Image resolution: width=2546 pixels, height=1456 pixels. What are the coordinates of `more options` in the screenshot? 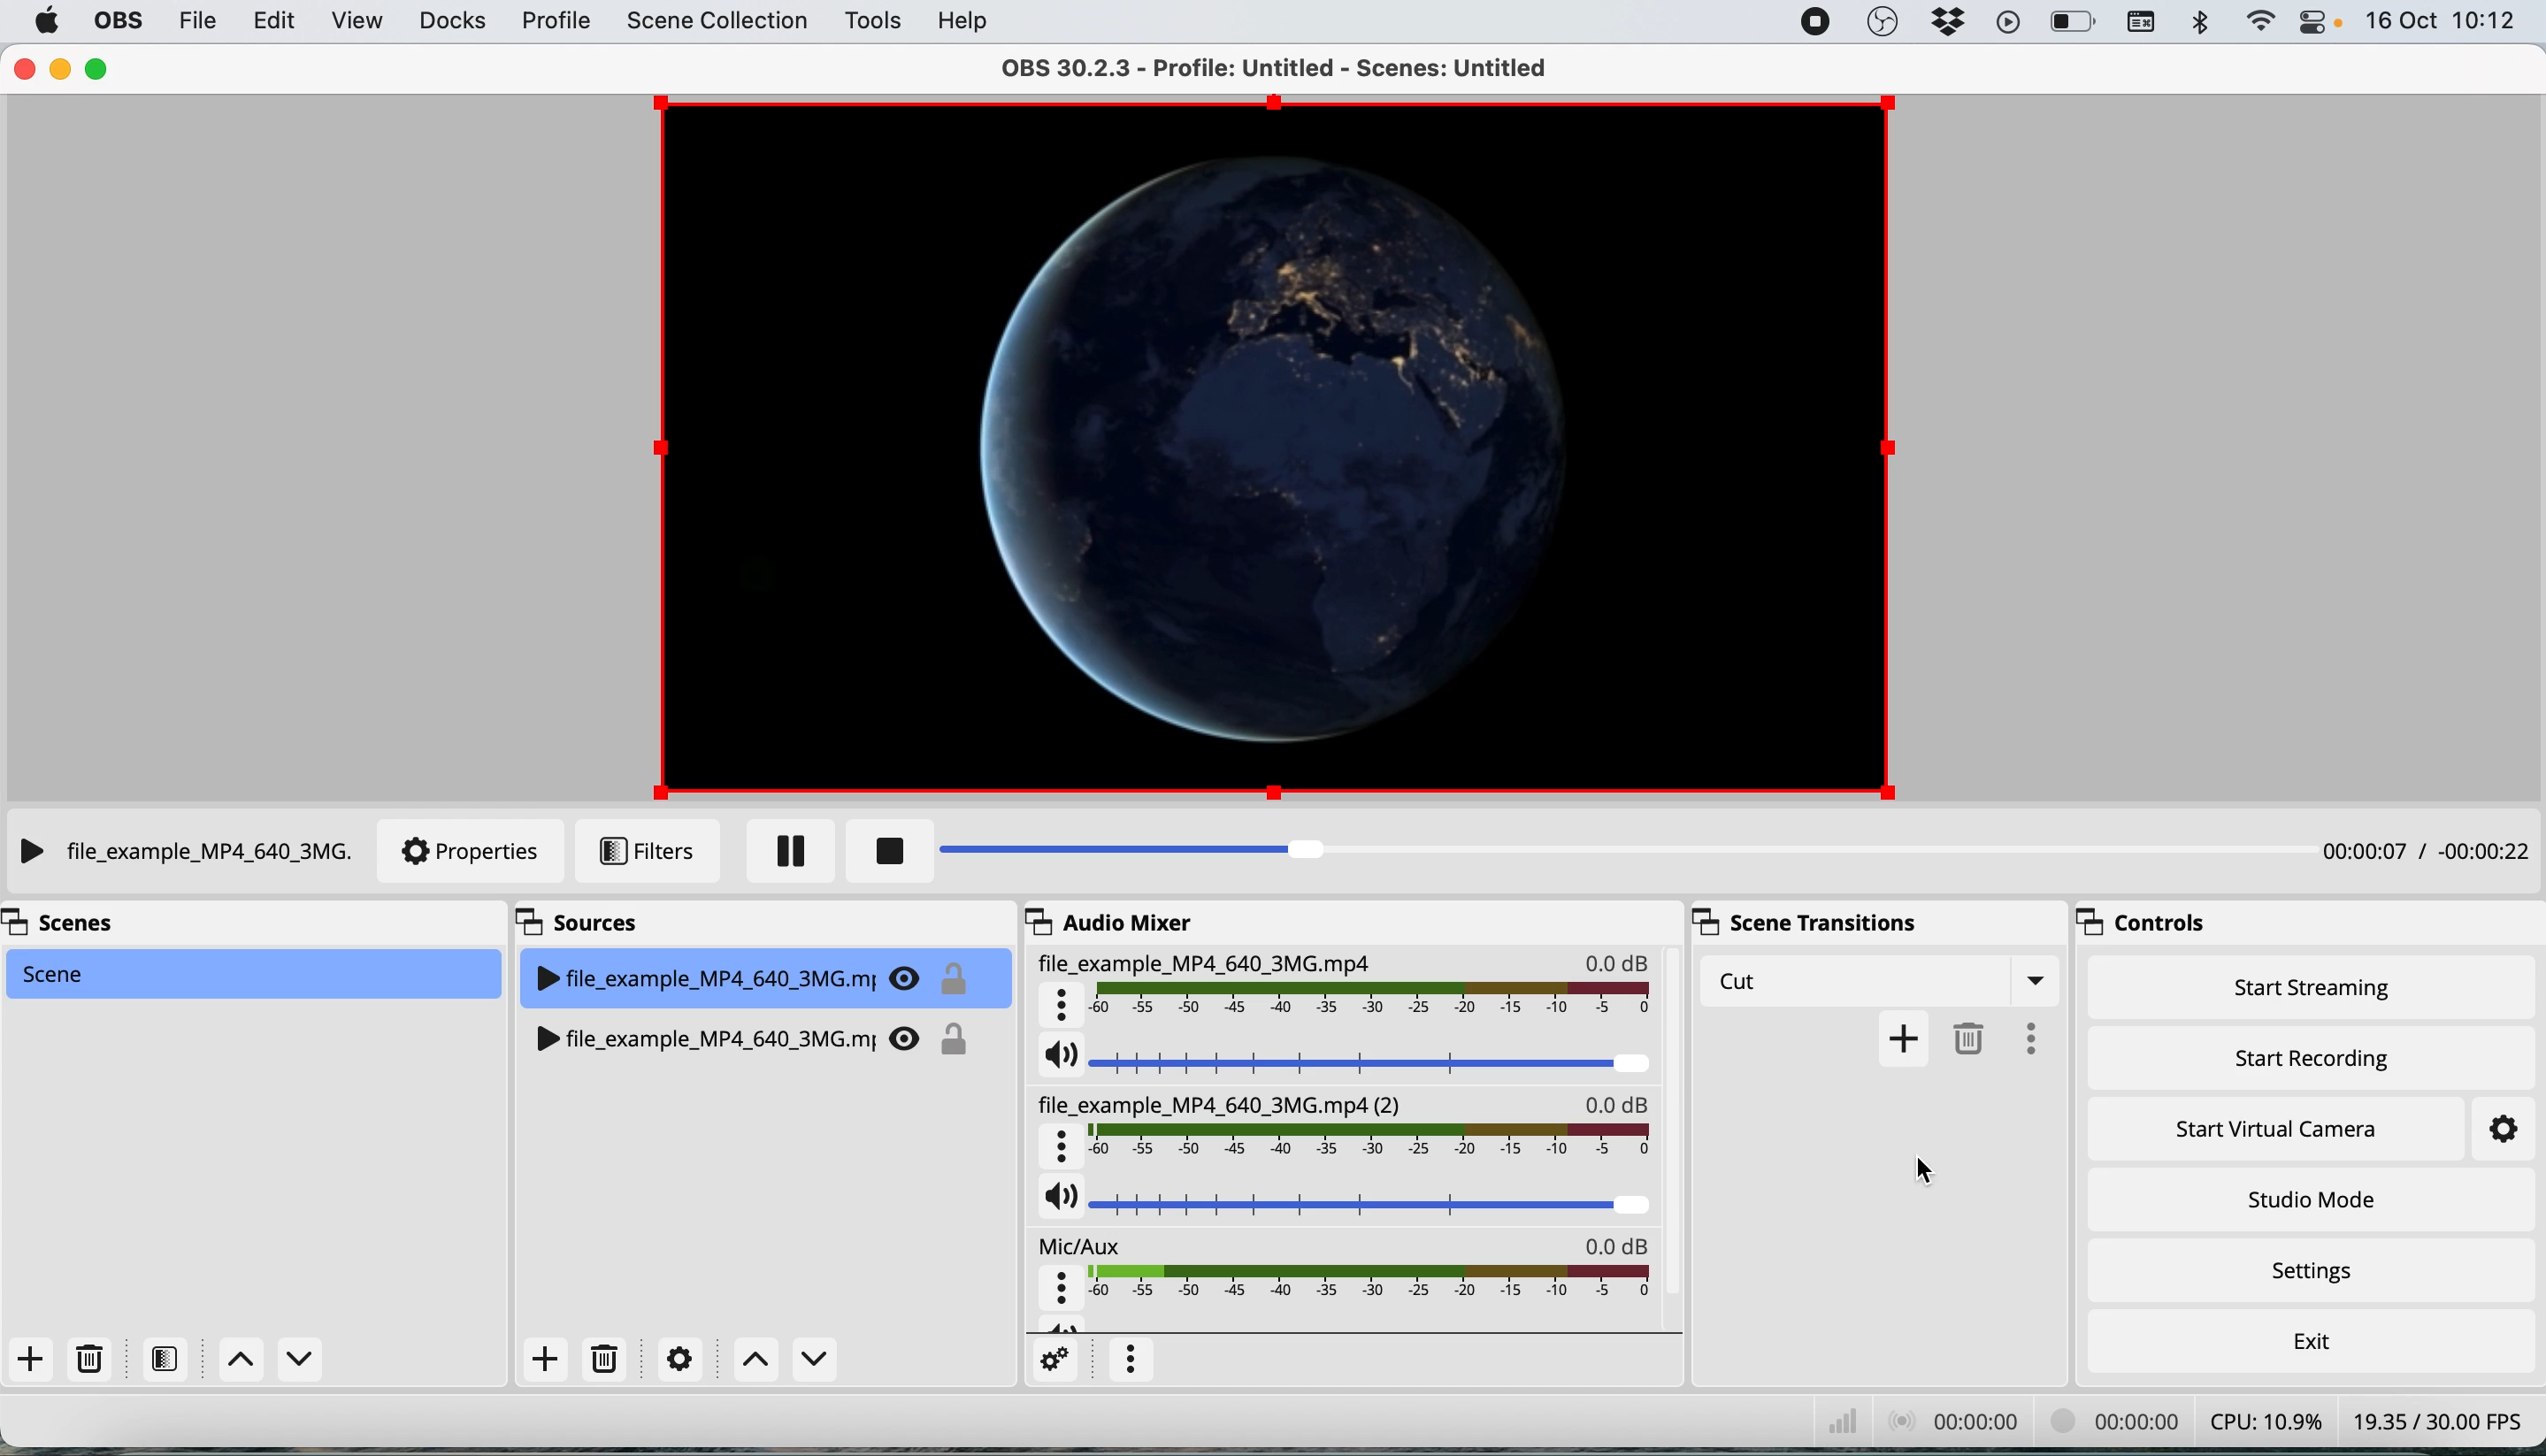 It's located at (2029, 1039).